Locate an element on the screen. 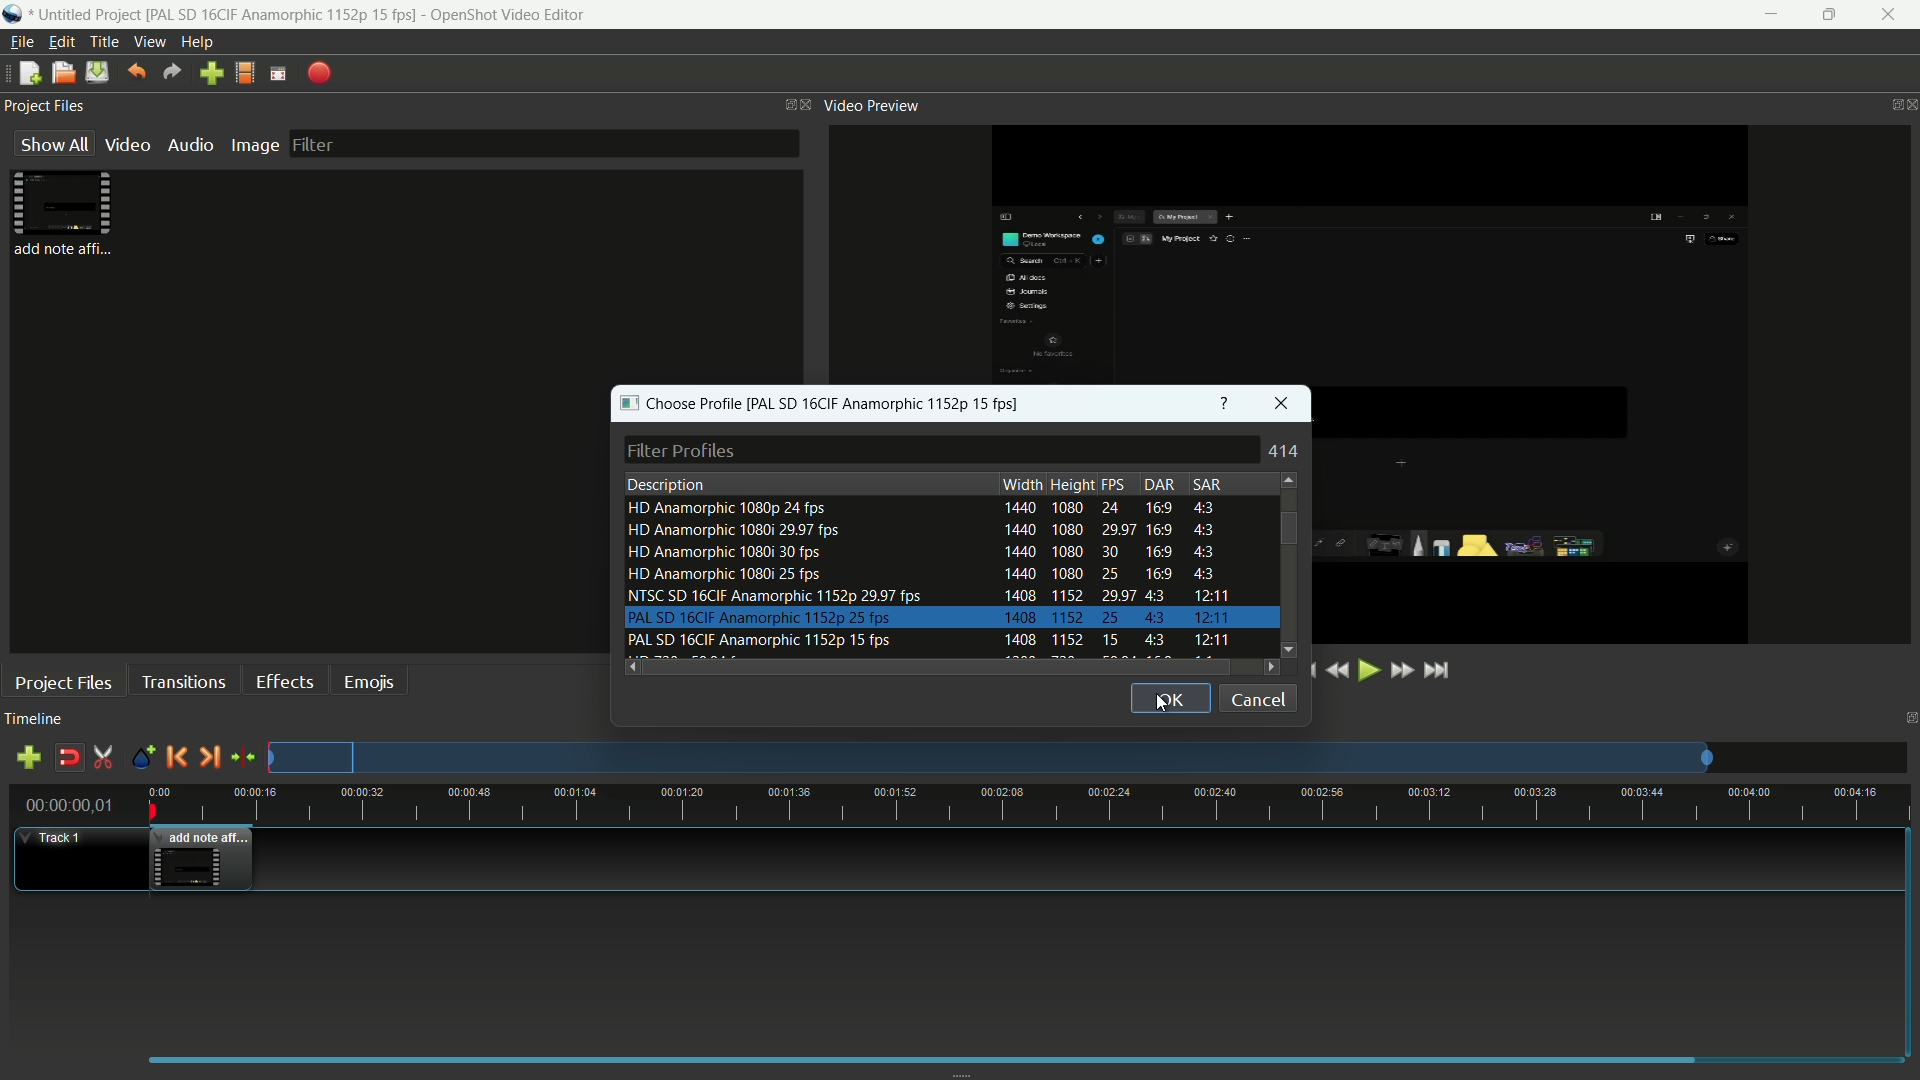 Image resolution: width=1920 pixels, height=1080 pixels. image is located at coordinates (251, 146).